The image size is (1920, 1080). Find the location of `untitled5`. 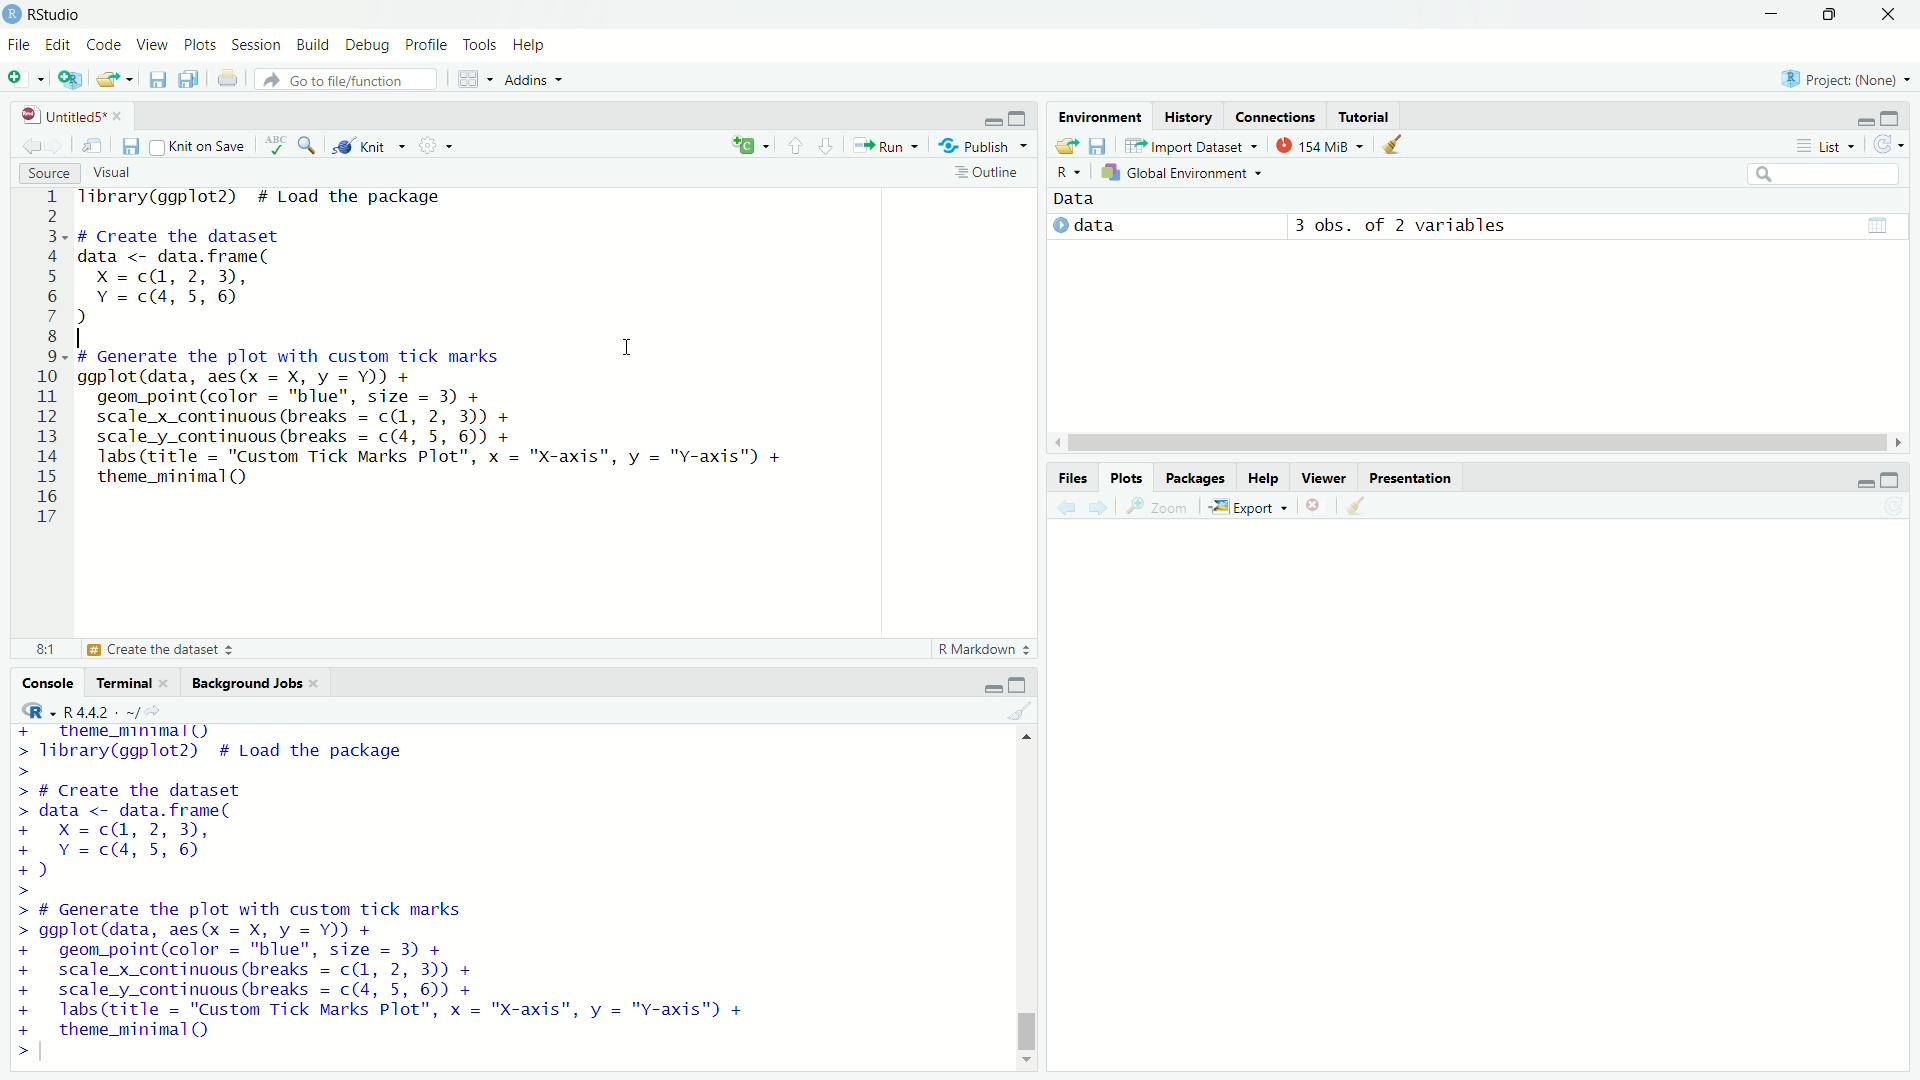

untitled5 is located at coordinates (52, 115).